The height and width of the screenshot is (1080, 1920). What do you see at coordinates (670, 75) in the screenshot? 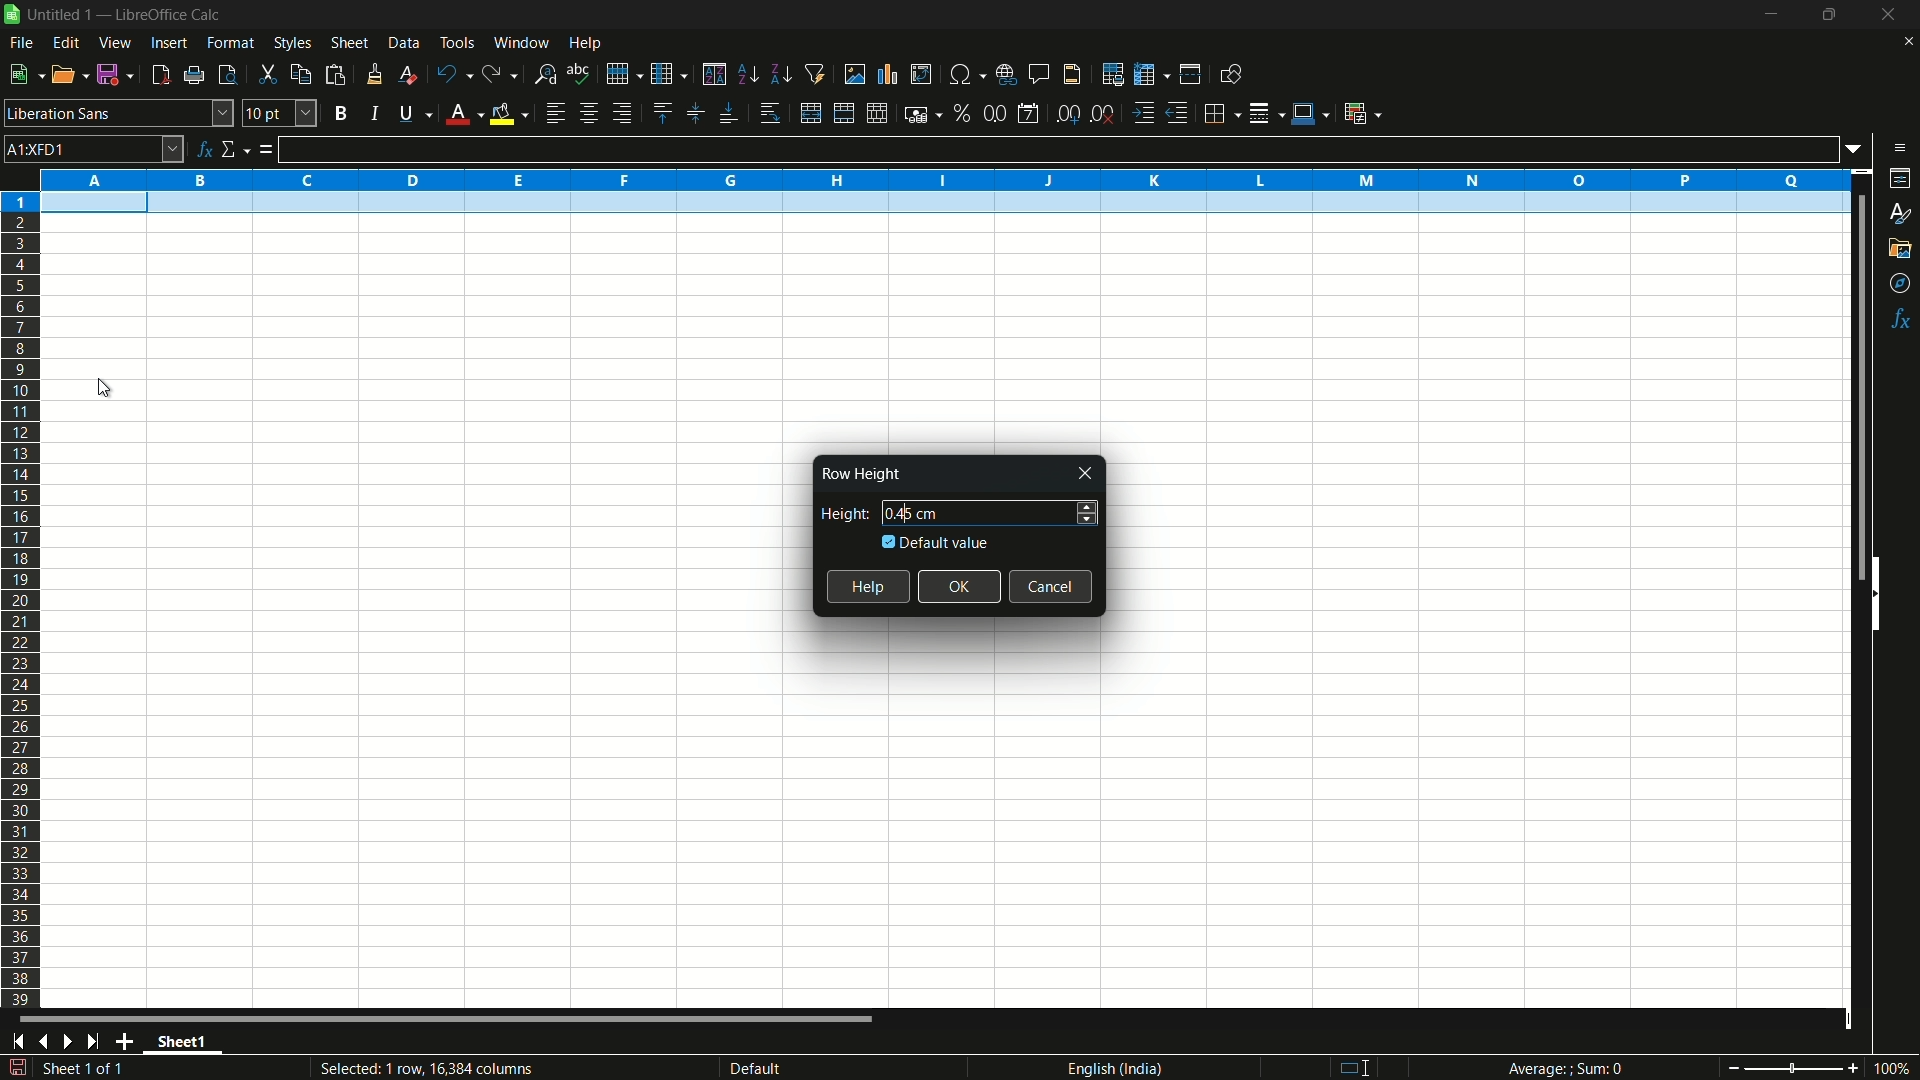
I see `column` at bounding box center [670, 75].